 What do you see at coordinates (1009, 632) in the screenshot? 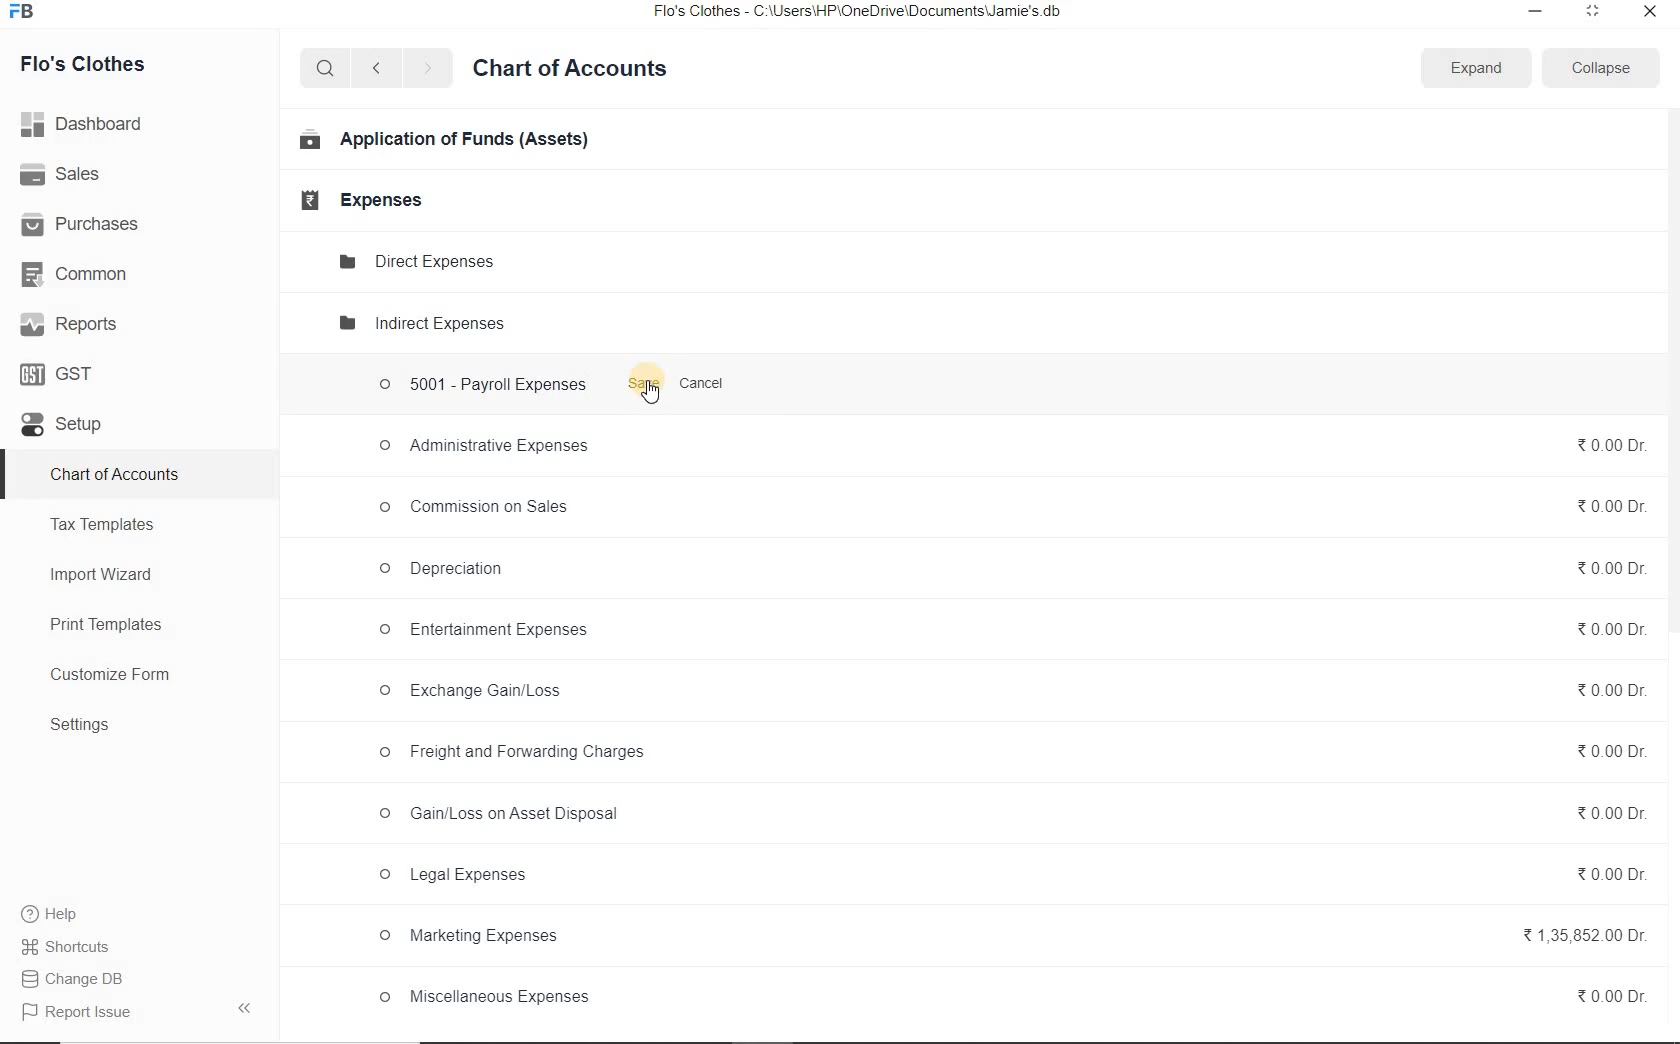
I see `O Entertainment Expenses %0.00Dr.` at bounding box center [1009, 632].